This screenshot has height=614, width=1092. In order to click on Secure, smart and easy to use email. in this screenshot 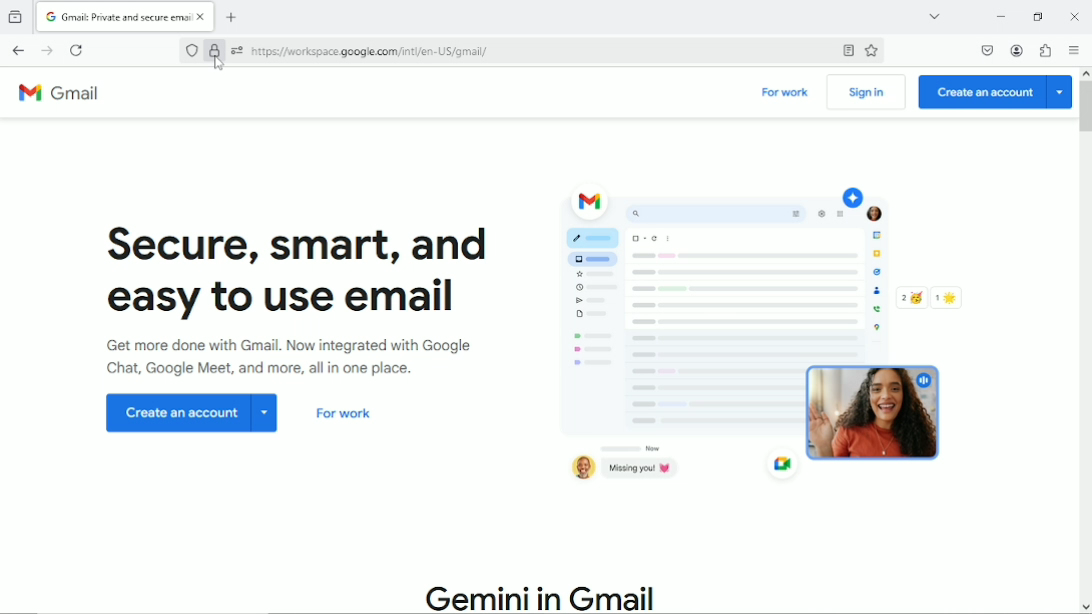, I will do `click(303, 275)`.